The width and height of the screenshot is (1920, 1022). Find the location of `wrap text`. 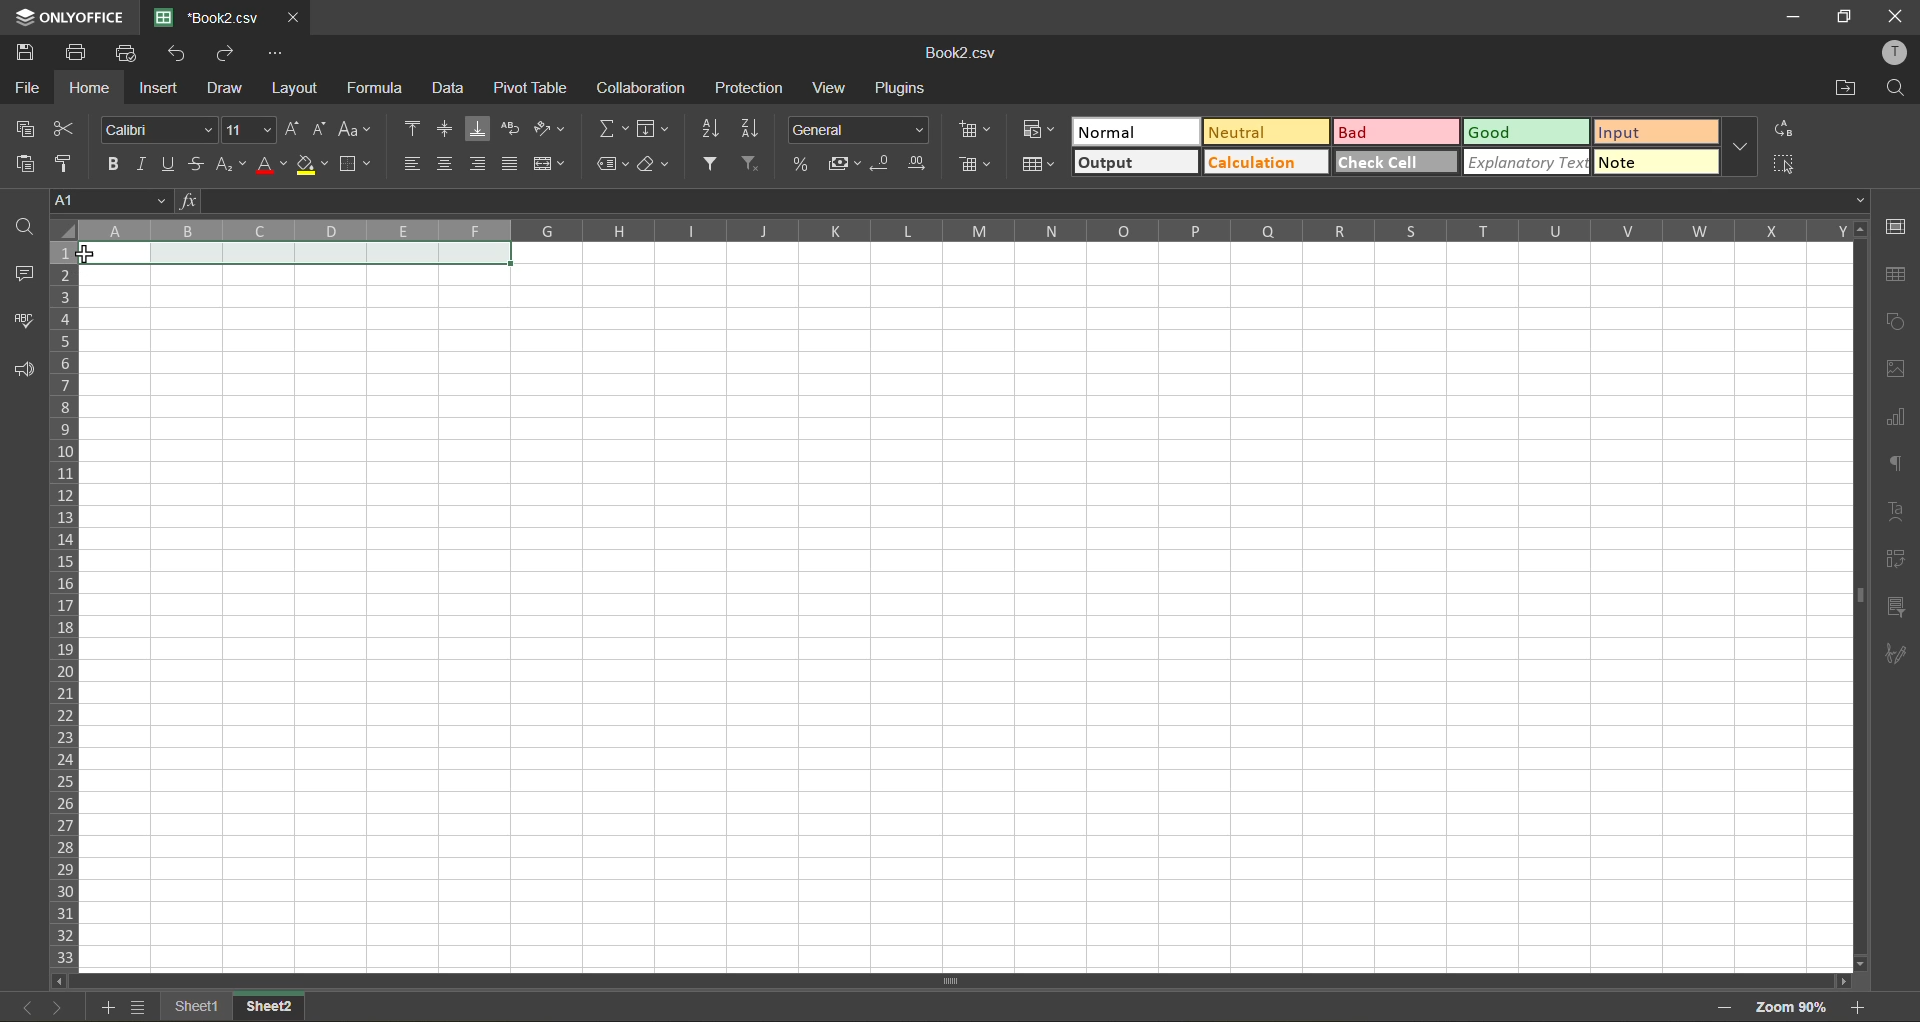

wrap text is located at coordinates (510, 128).